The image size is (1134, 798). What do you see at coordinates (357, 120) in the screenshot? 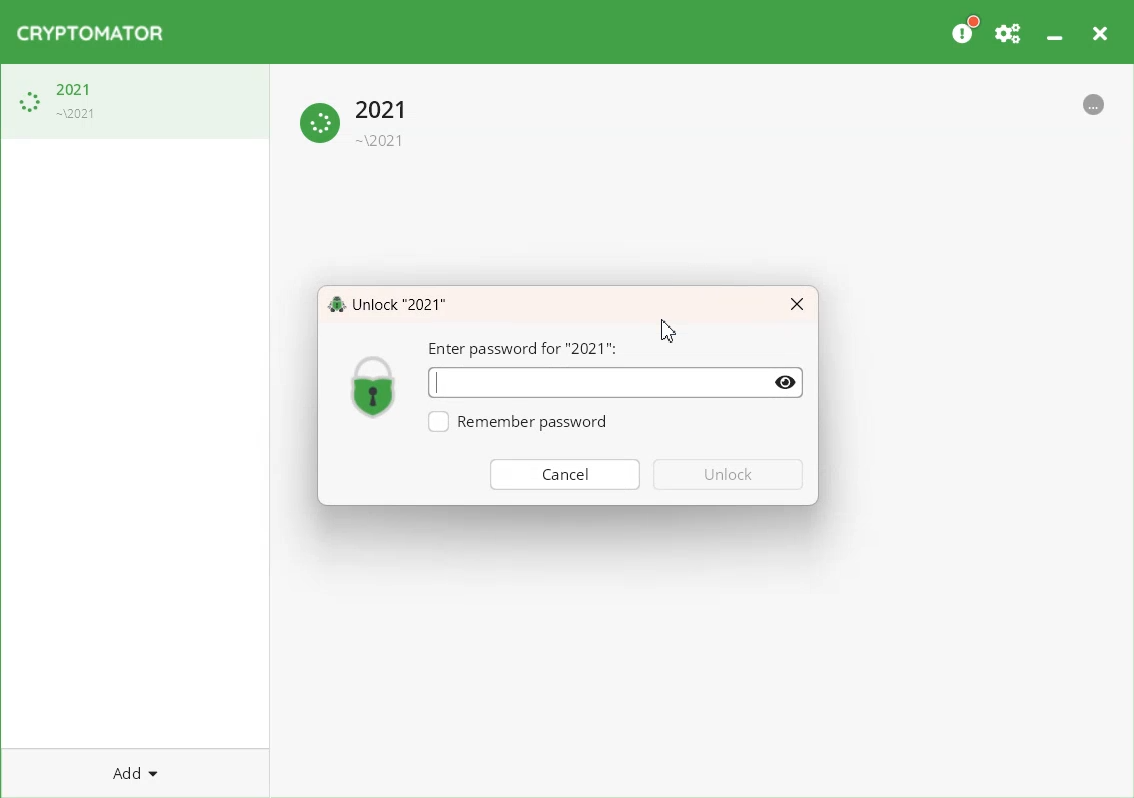
I see `Loading` at bounding box center [357, 120].